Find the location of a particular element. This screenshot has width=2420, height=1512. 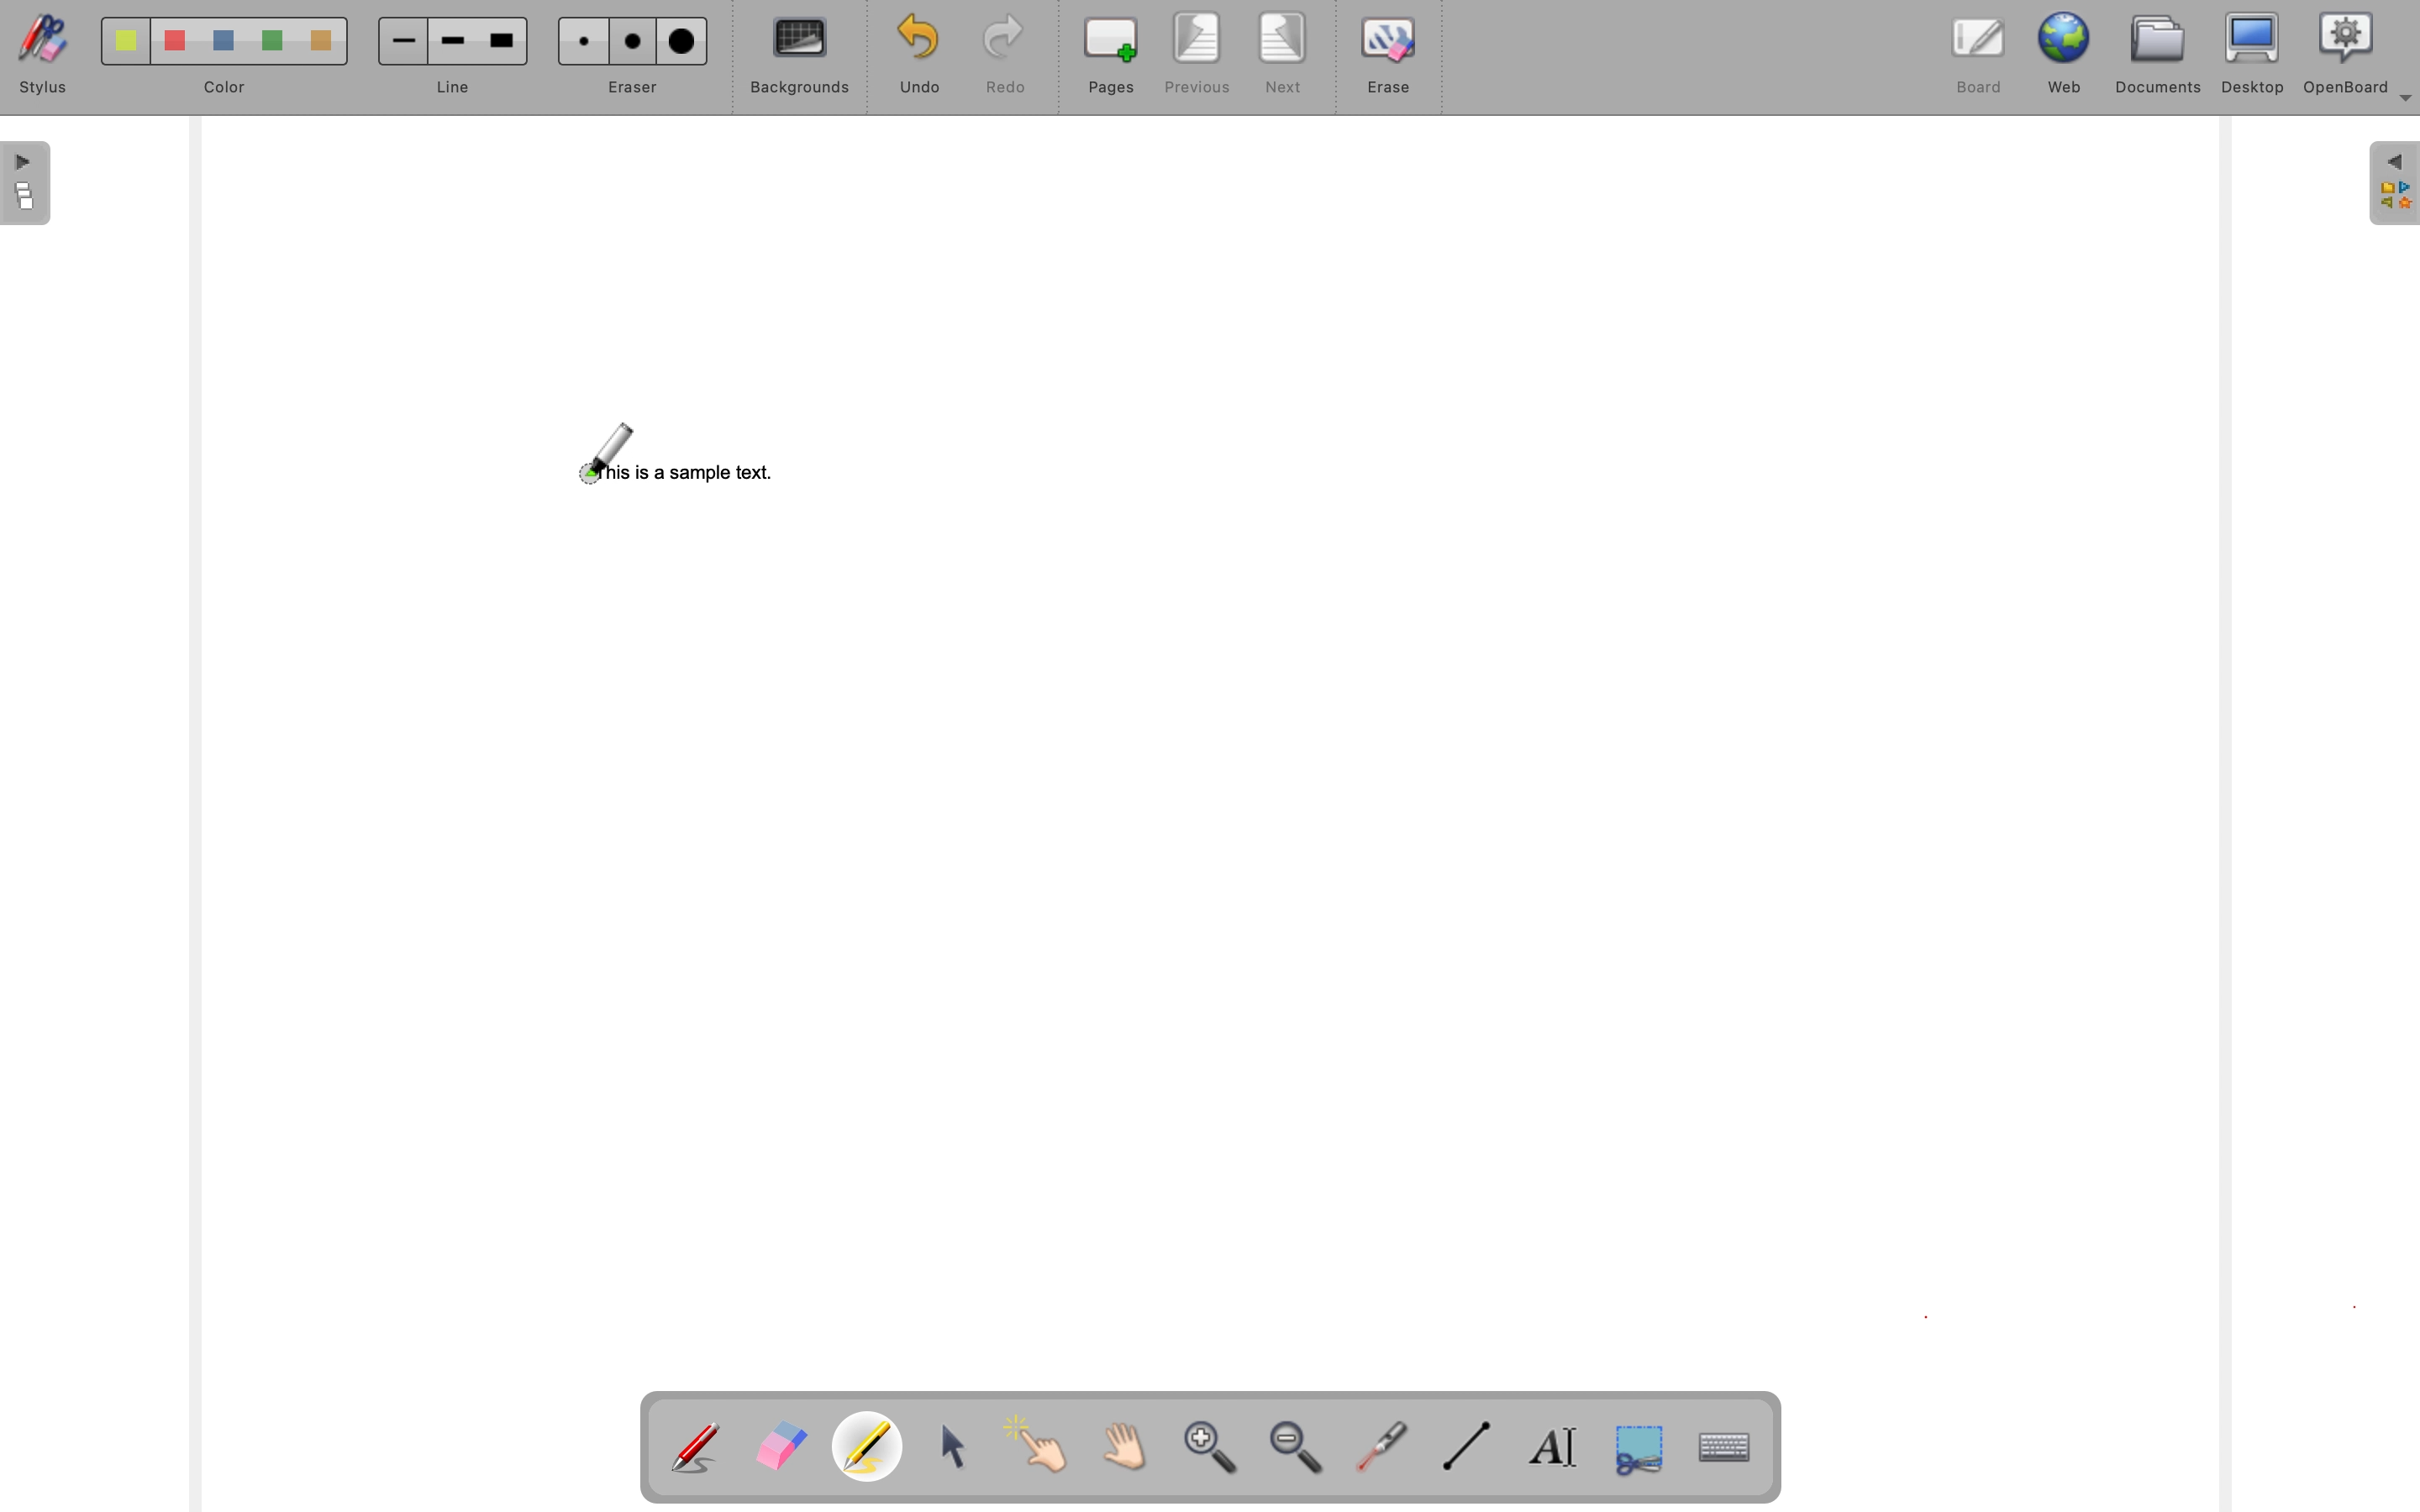

visual laser pointer is located at coordinates (1385, 1449).